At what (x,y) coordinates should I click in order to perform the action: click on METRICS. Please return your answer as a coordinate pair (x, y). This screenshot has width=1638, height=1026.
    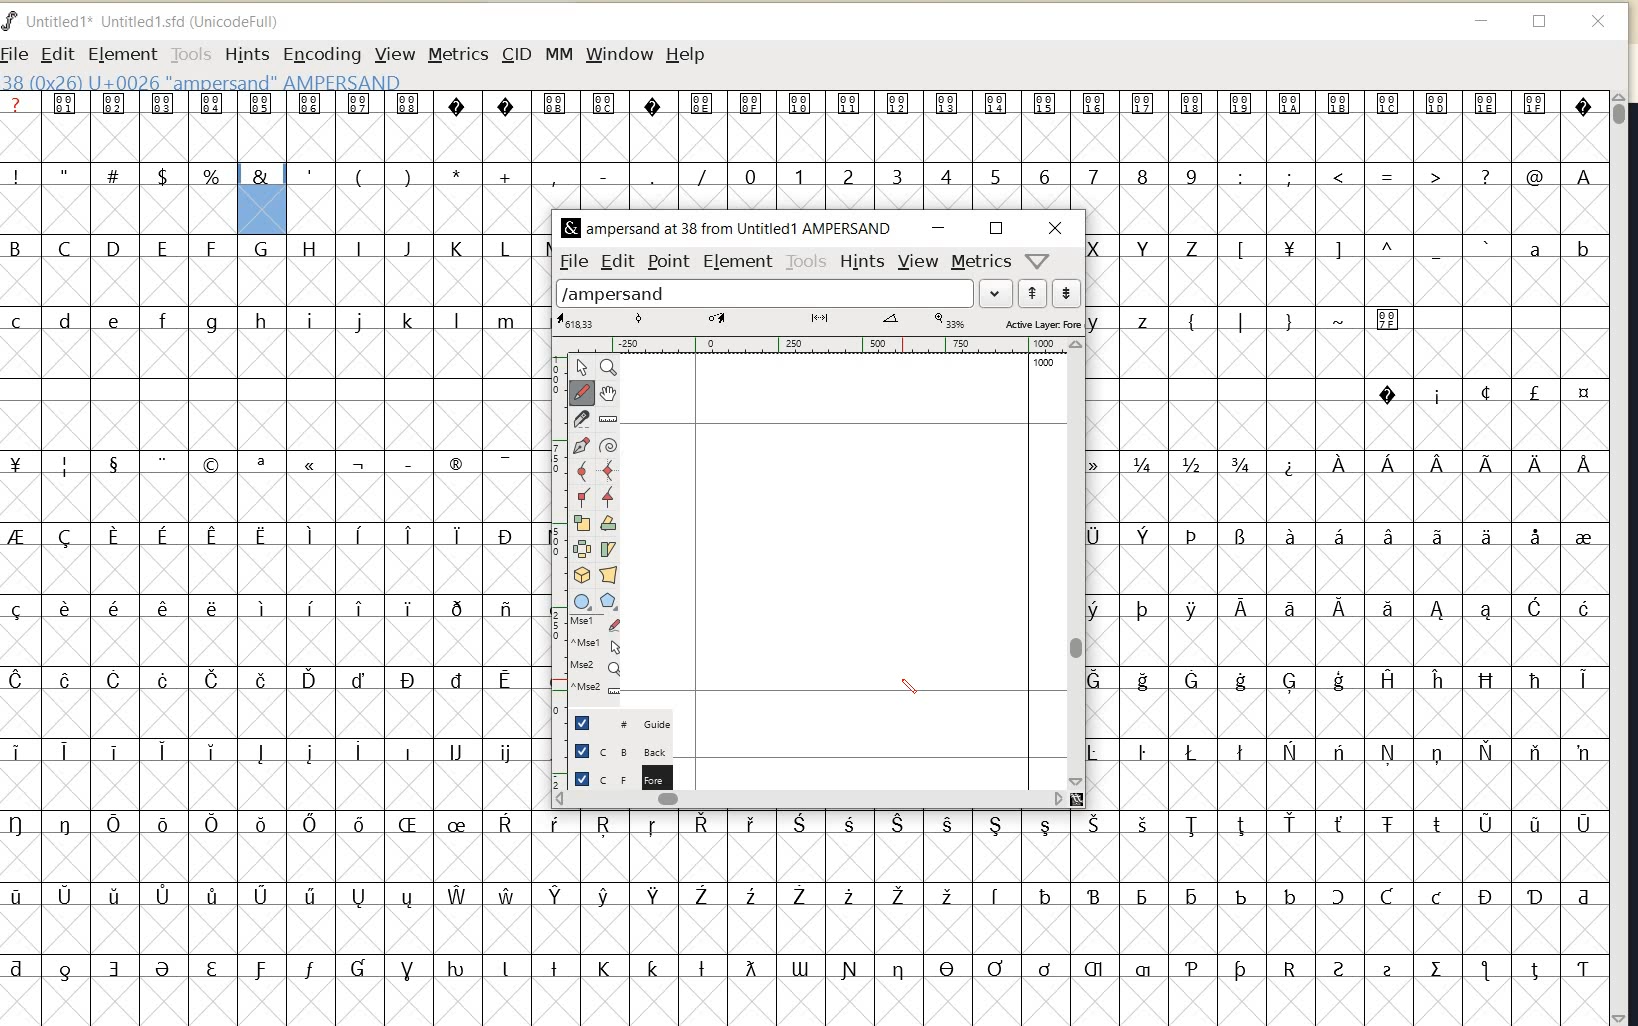
    Looking at the image, I should click on (456, 56).